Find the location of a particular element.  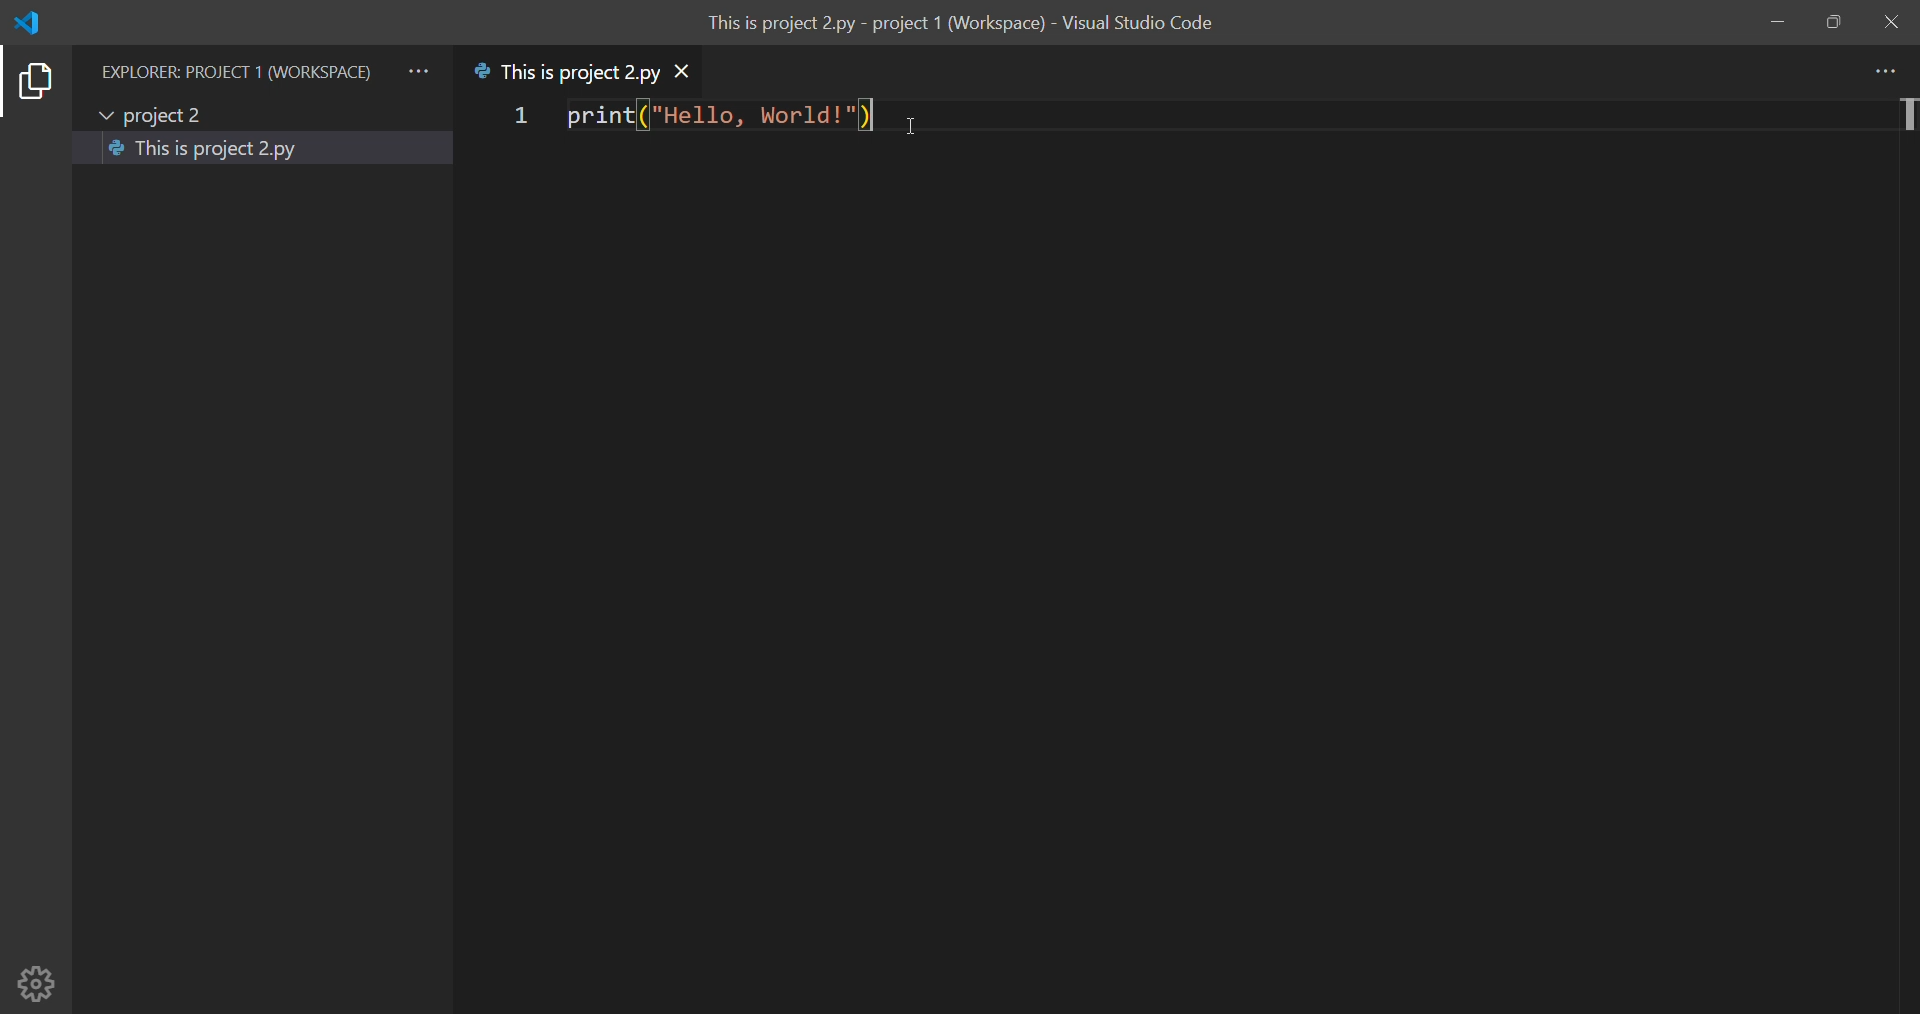

more is located at coordinates (421, 64).